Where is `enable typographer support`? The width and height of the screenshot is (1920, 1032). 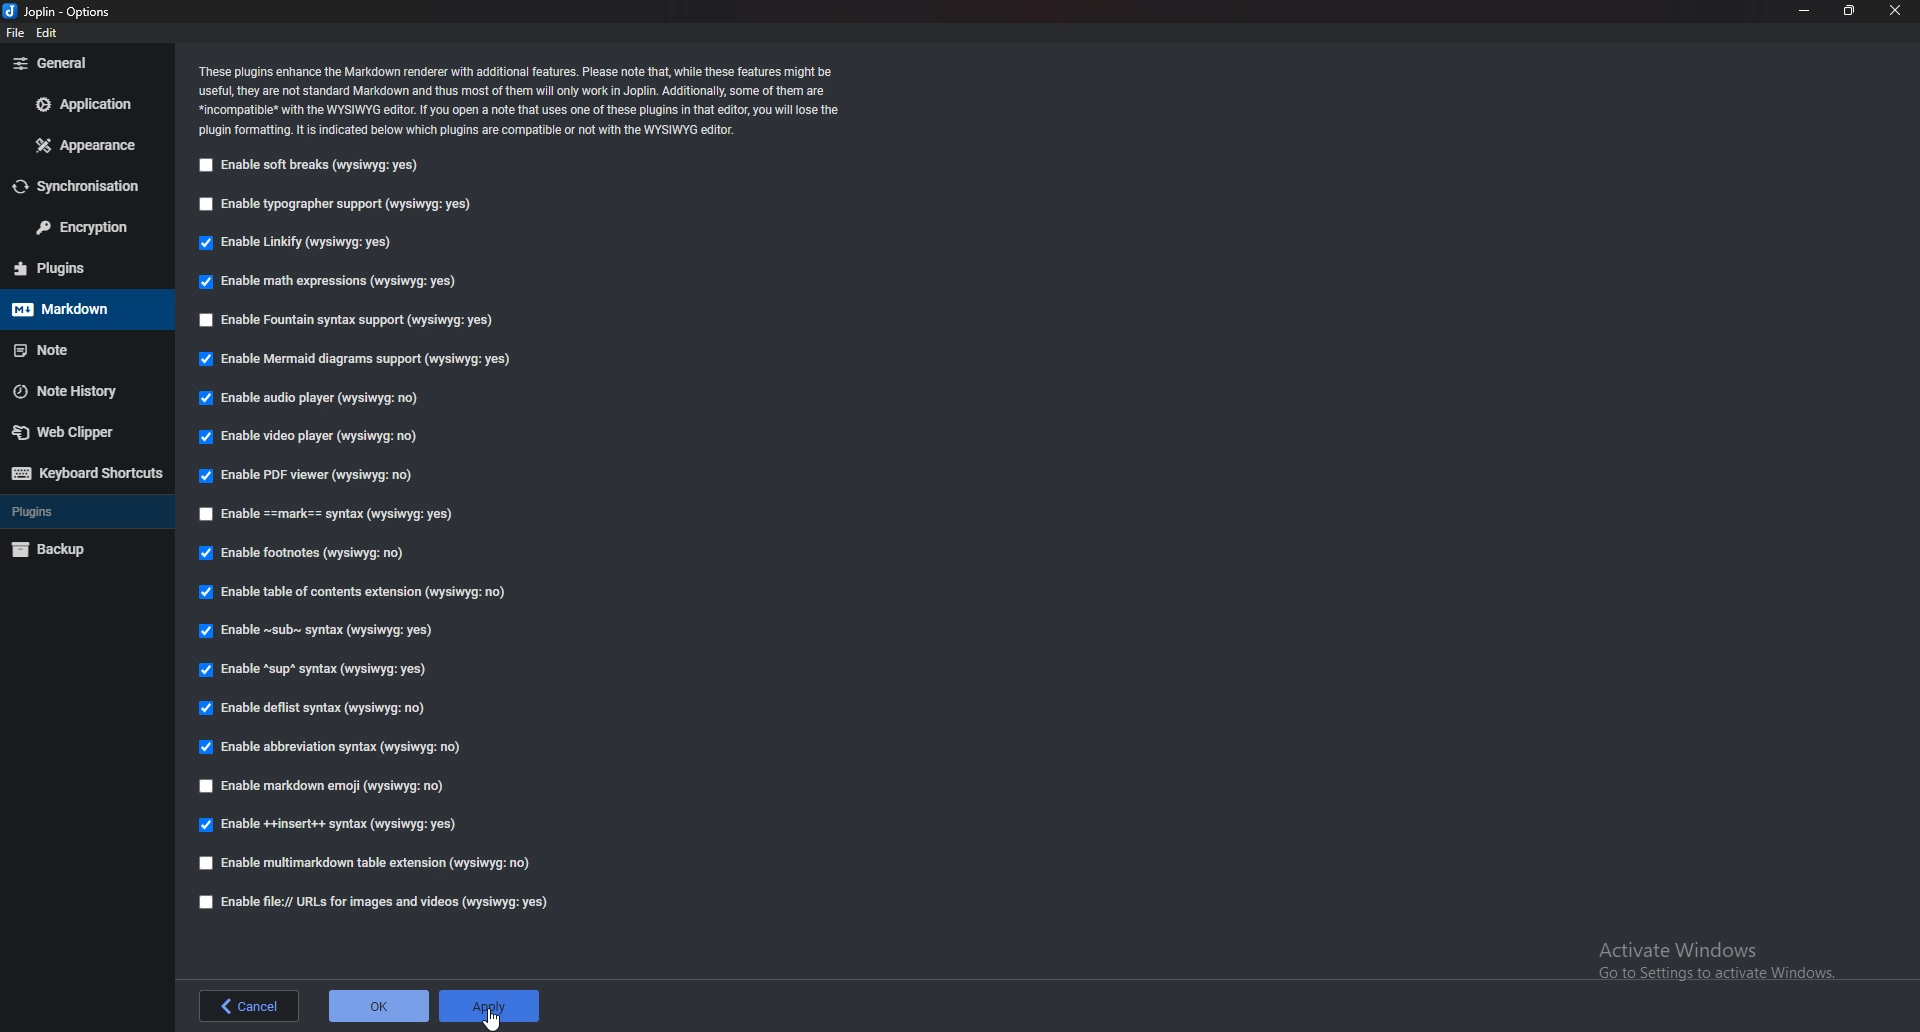
enable typographer support is located at coordinates (341, 204).